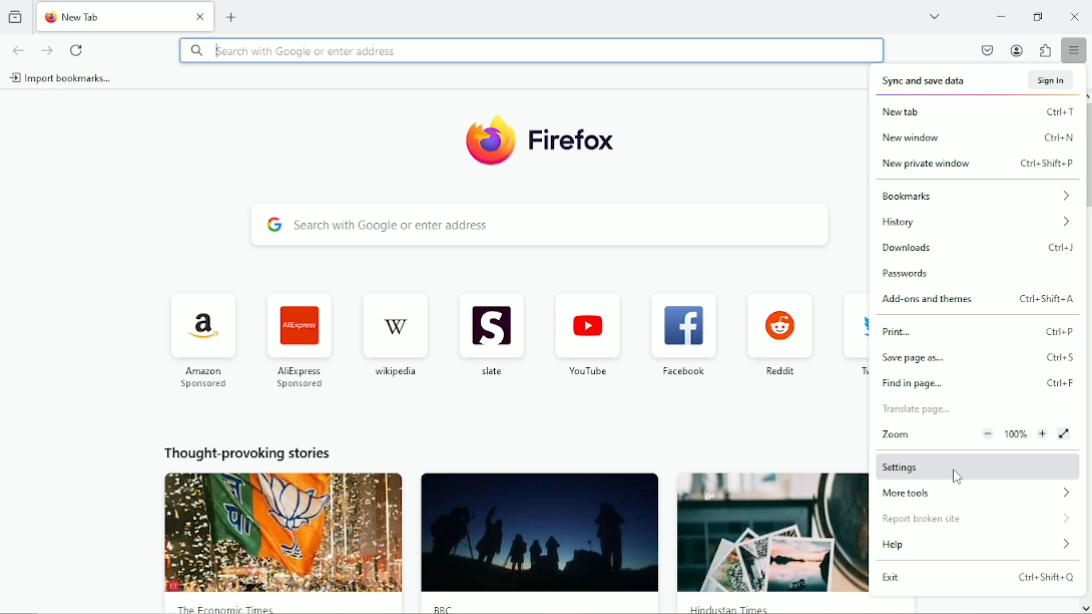 Image resolution: width=1092 pixels, height=614 pixels. Describe the element at coordinates (586, 335) in the screenshot. I see `Youtube` at that location.